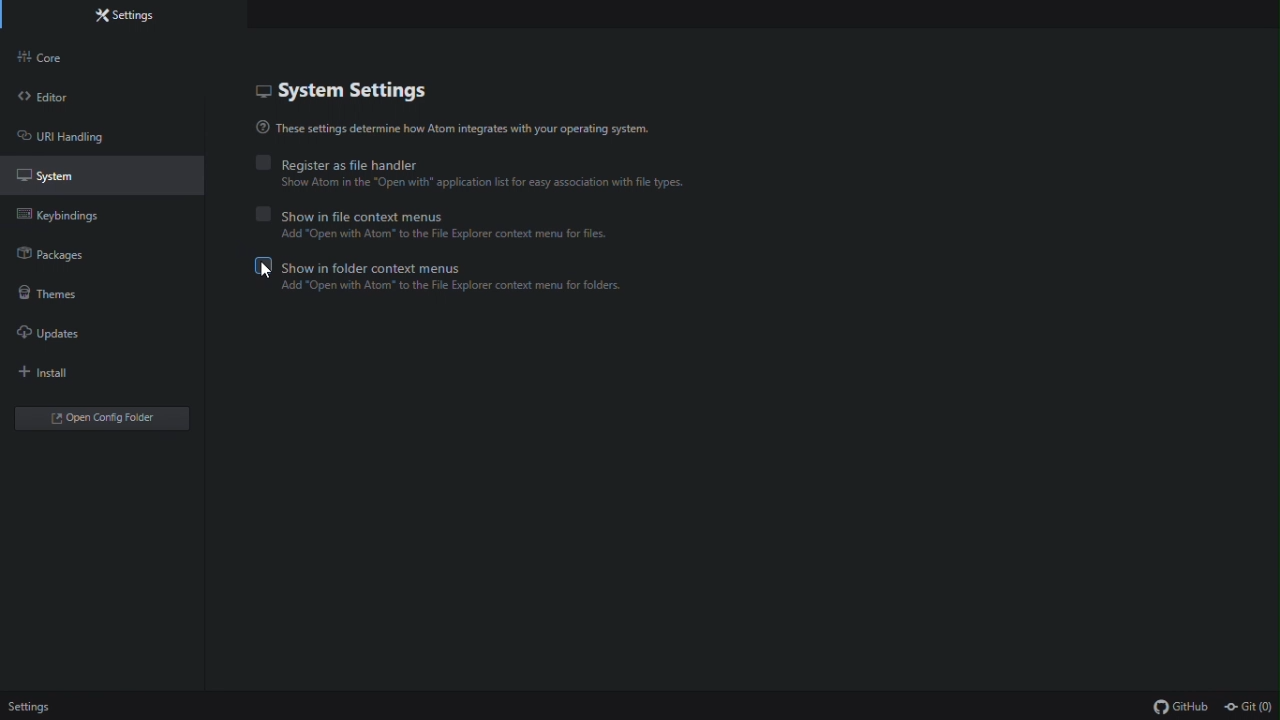  What do you see at coordinates (465, 165) in the screenshot?
I see `Register as file Handler` at bounding box center [465, 165].